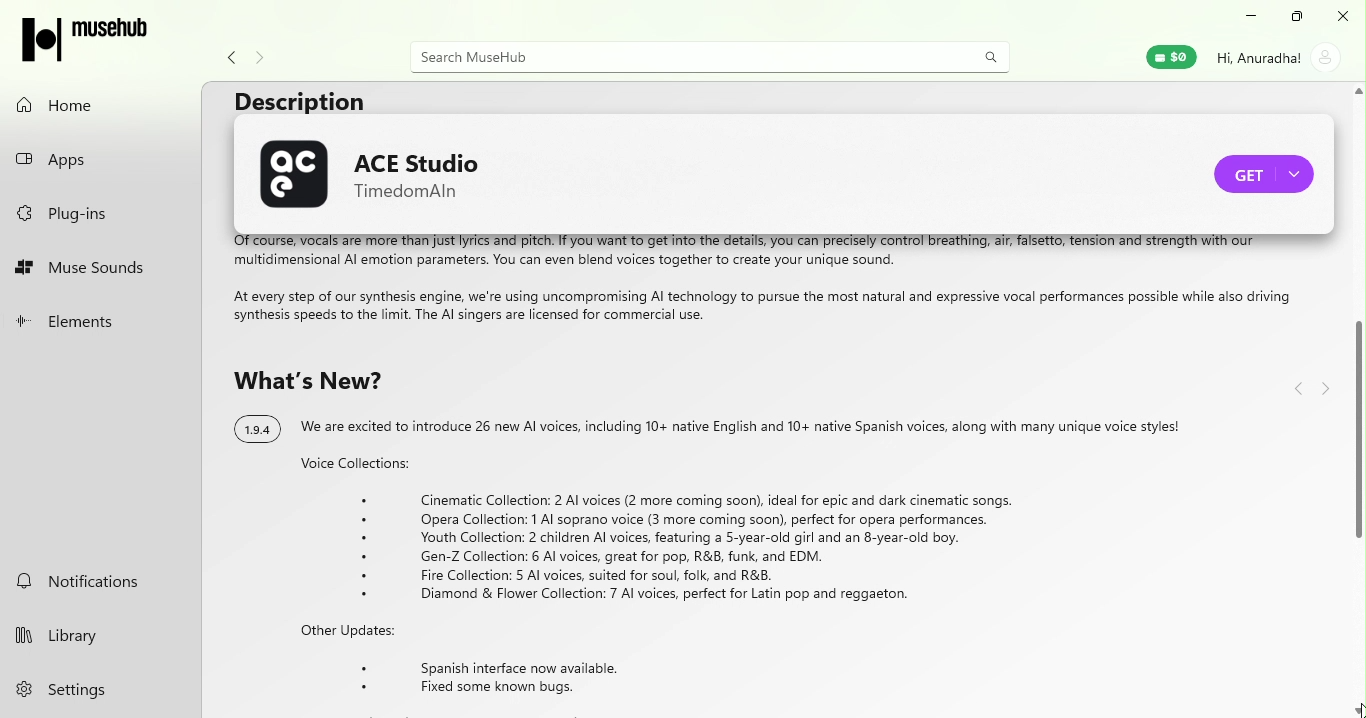 This screenshot has width=1366, height=718. What do you see at coordinates (80, 691) in the screenshot?
I see `settings` at bounding box center [80, 691].